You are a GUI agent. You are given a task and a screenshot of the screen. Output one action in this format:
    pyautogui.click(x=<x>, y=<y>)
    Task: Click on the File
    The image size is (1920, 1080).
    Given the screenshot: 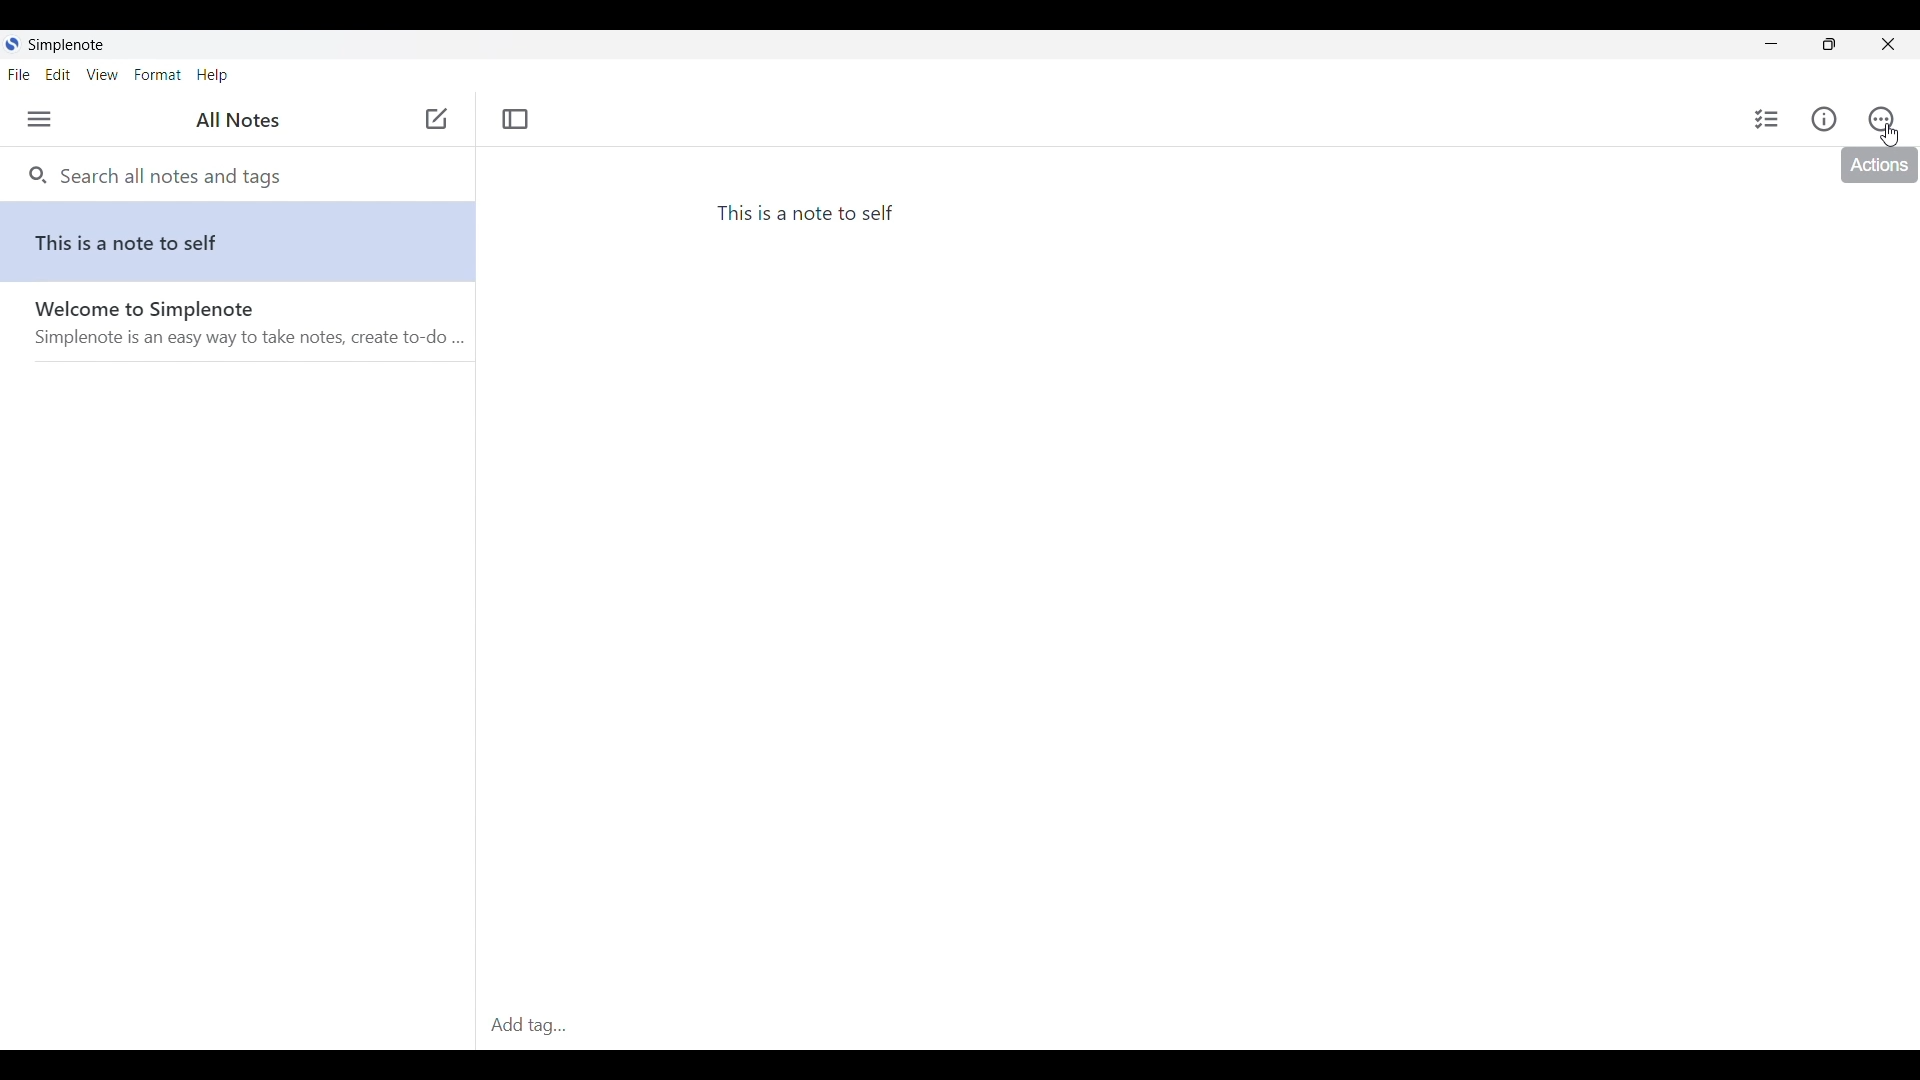 What is the action you would take?
    pyautogui.click(x=19, y=75)
    